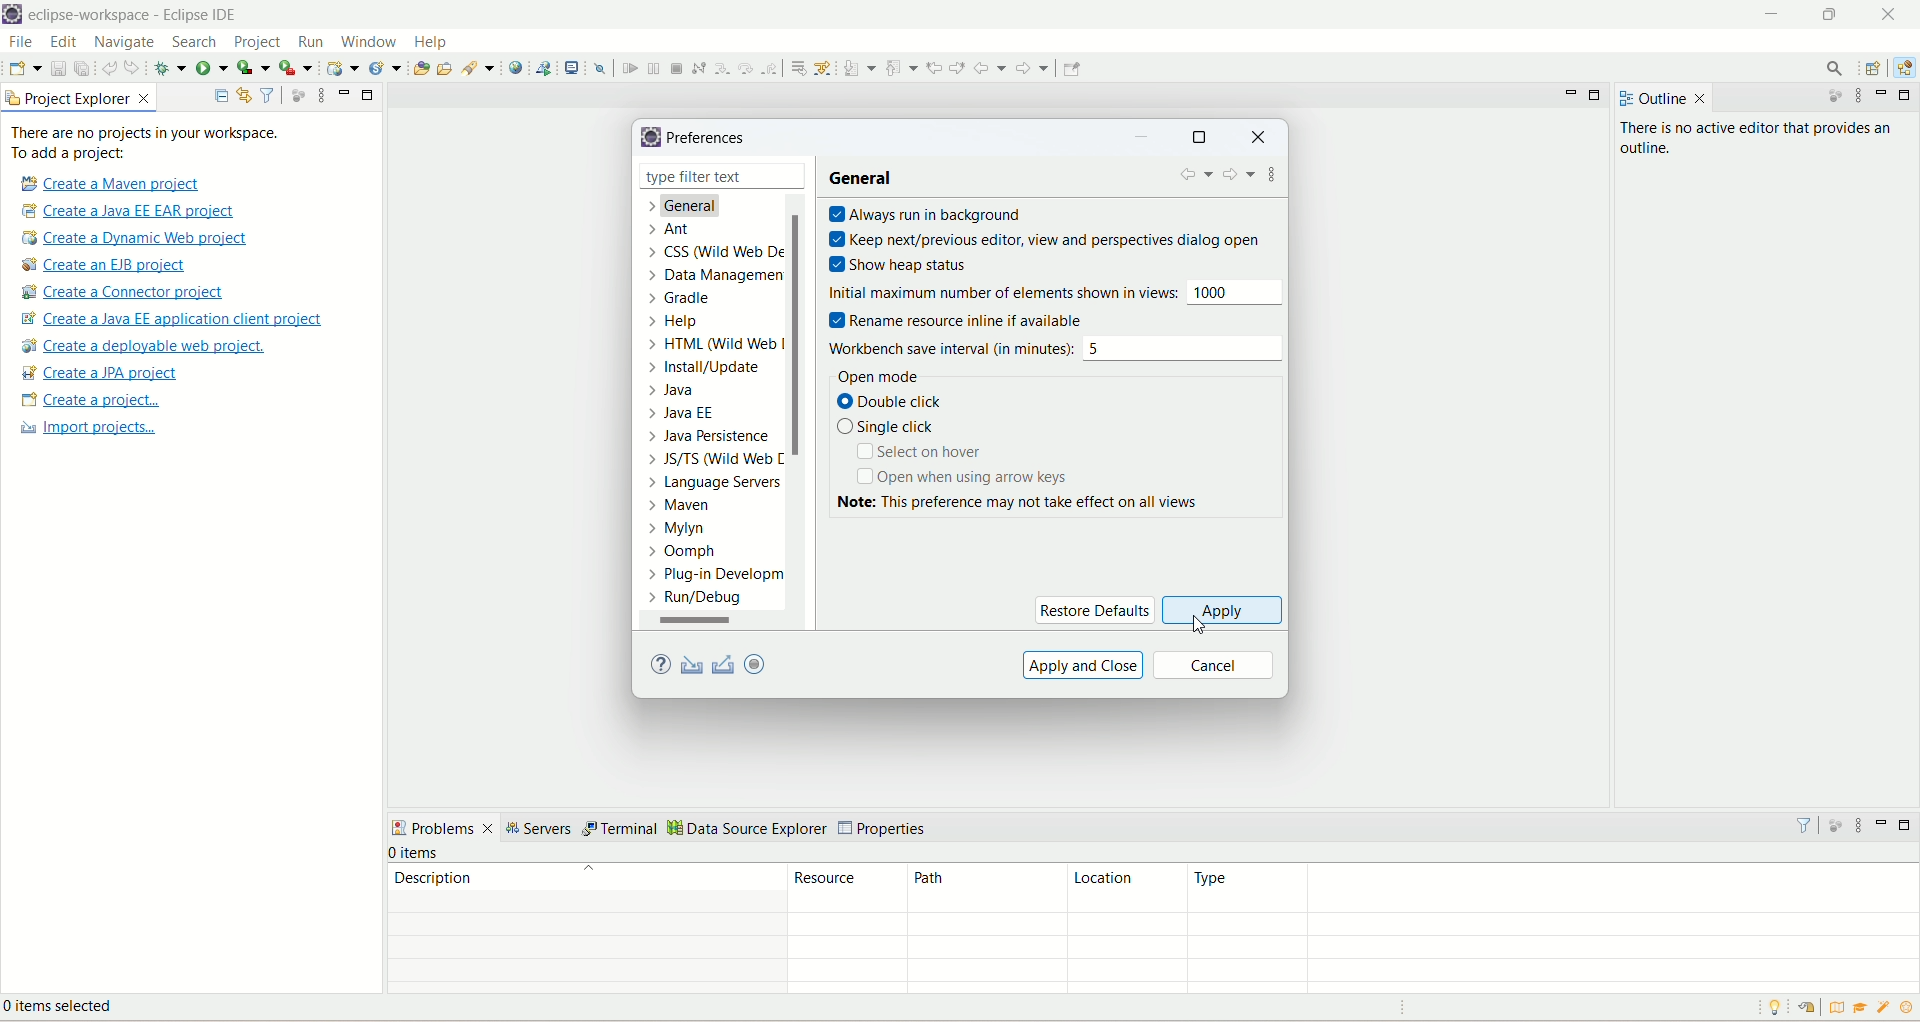 This screenshot has height=1022, width=1920. Describe the element at coordinates (197, 43) in the screenshot. I see `search` at that location.